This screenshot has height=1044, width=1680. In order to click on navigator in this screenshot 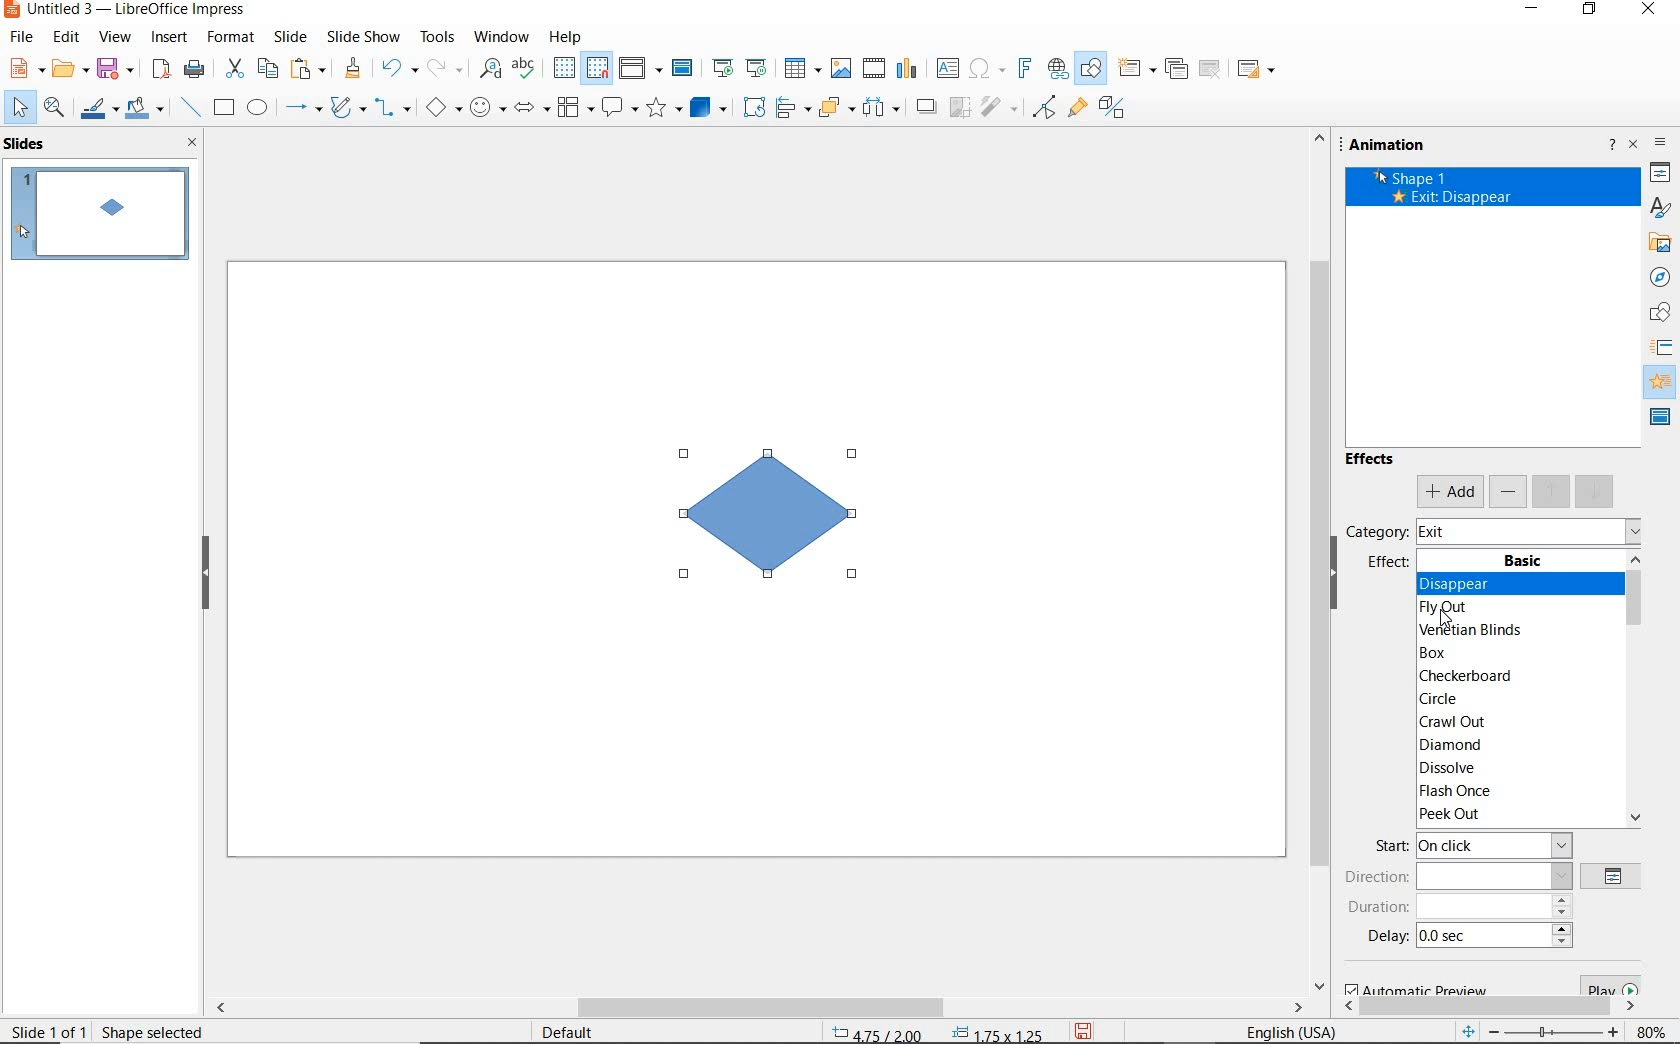, I will do `click(1661, 277)`.